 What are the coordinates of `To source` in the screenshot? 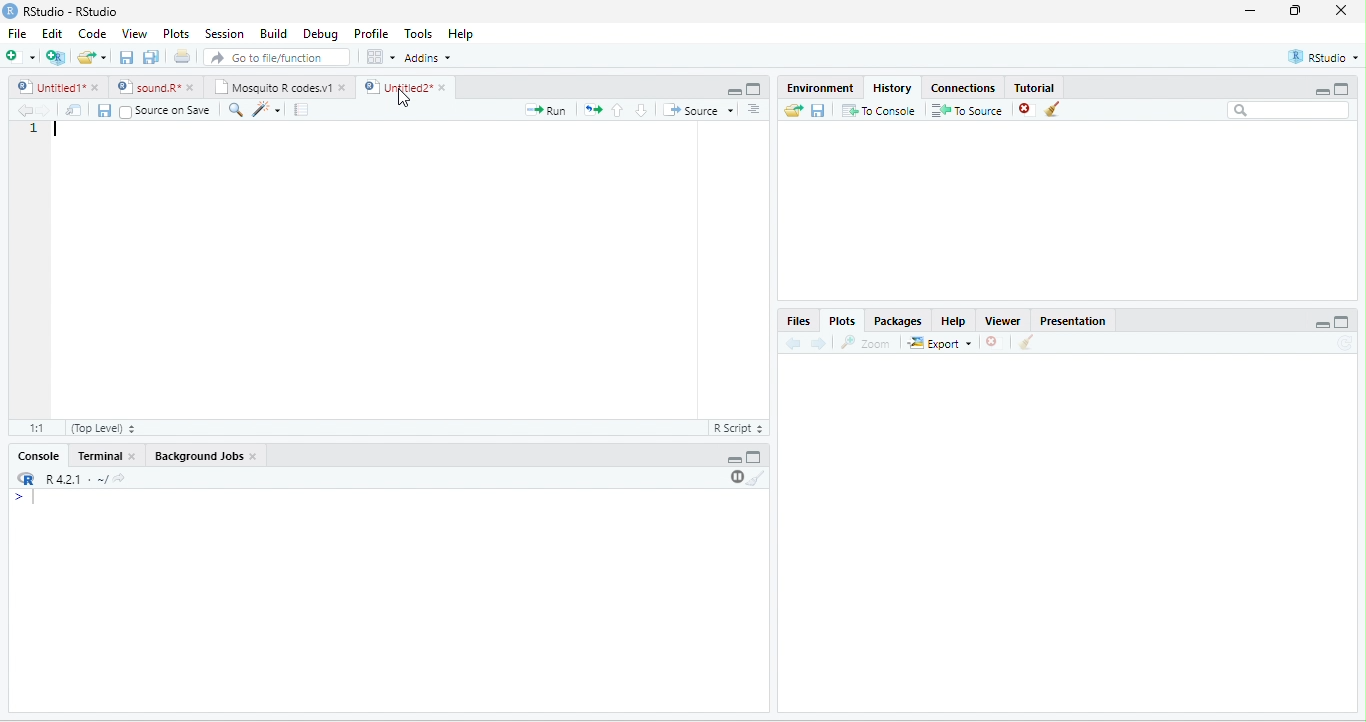 It's located at (965, 111).